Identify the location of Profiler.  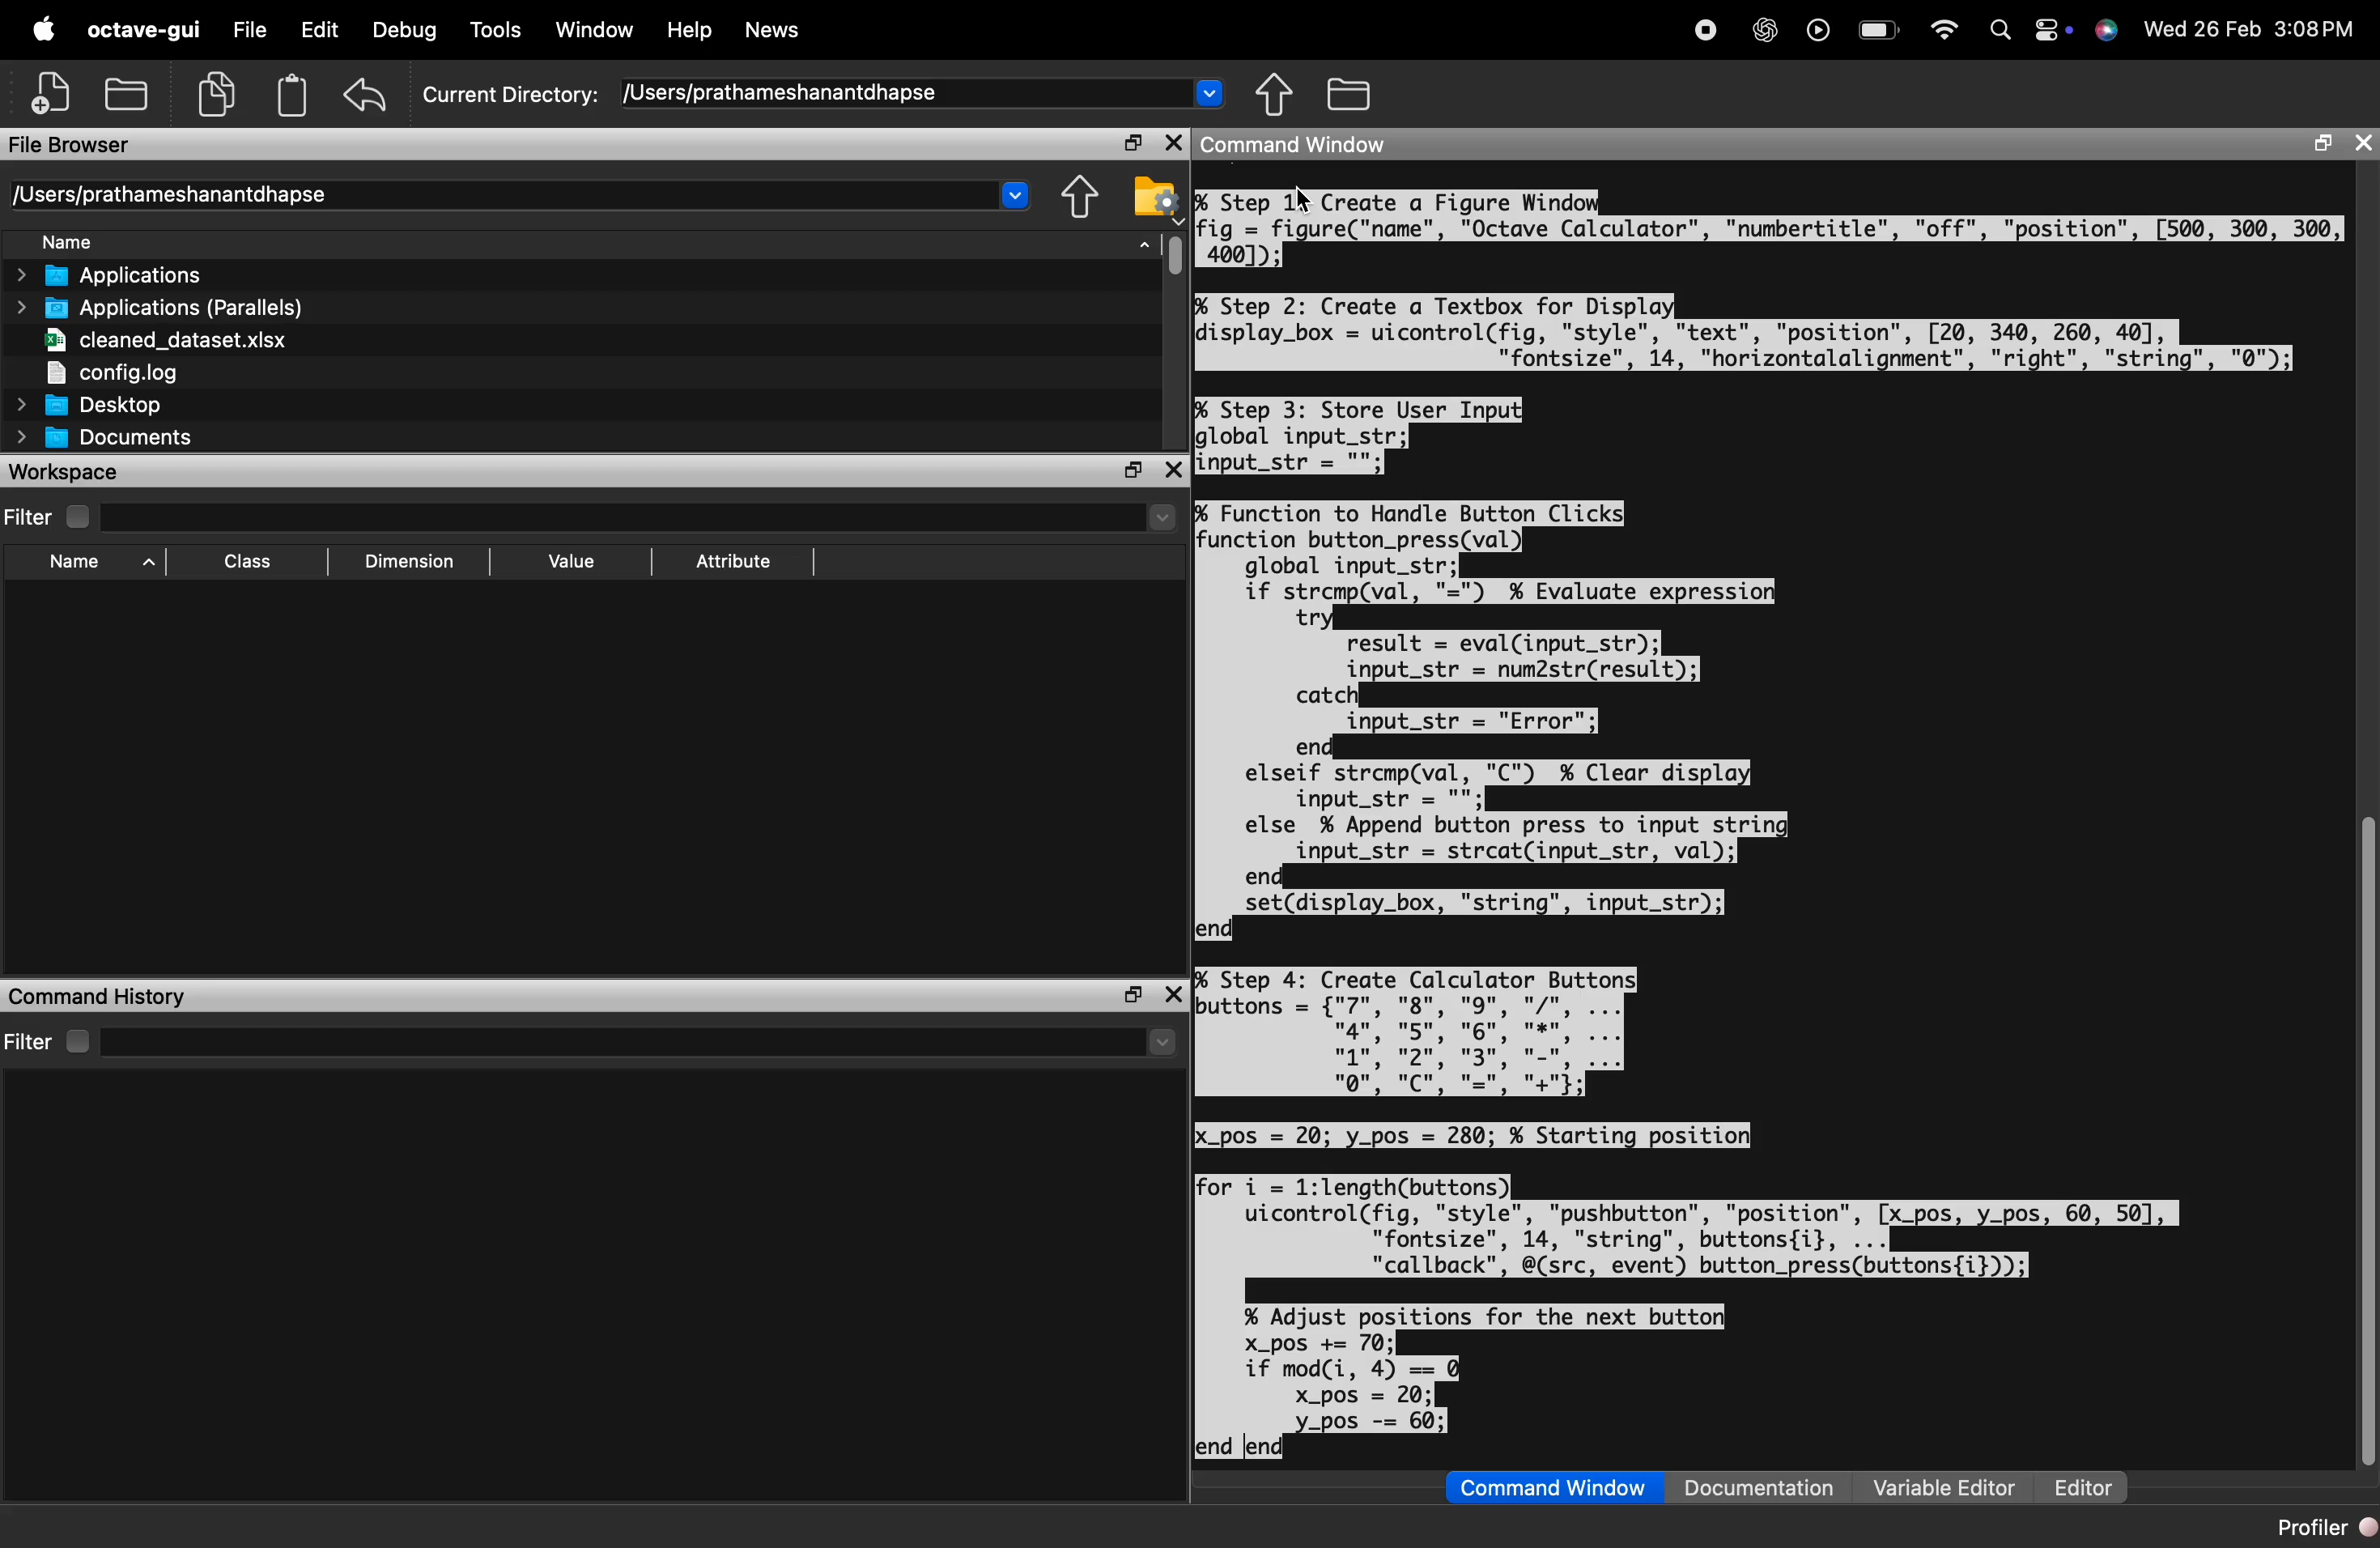
(2320, 1524).